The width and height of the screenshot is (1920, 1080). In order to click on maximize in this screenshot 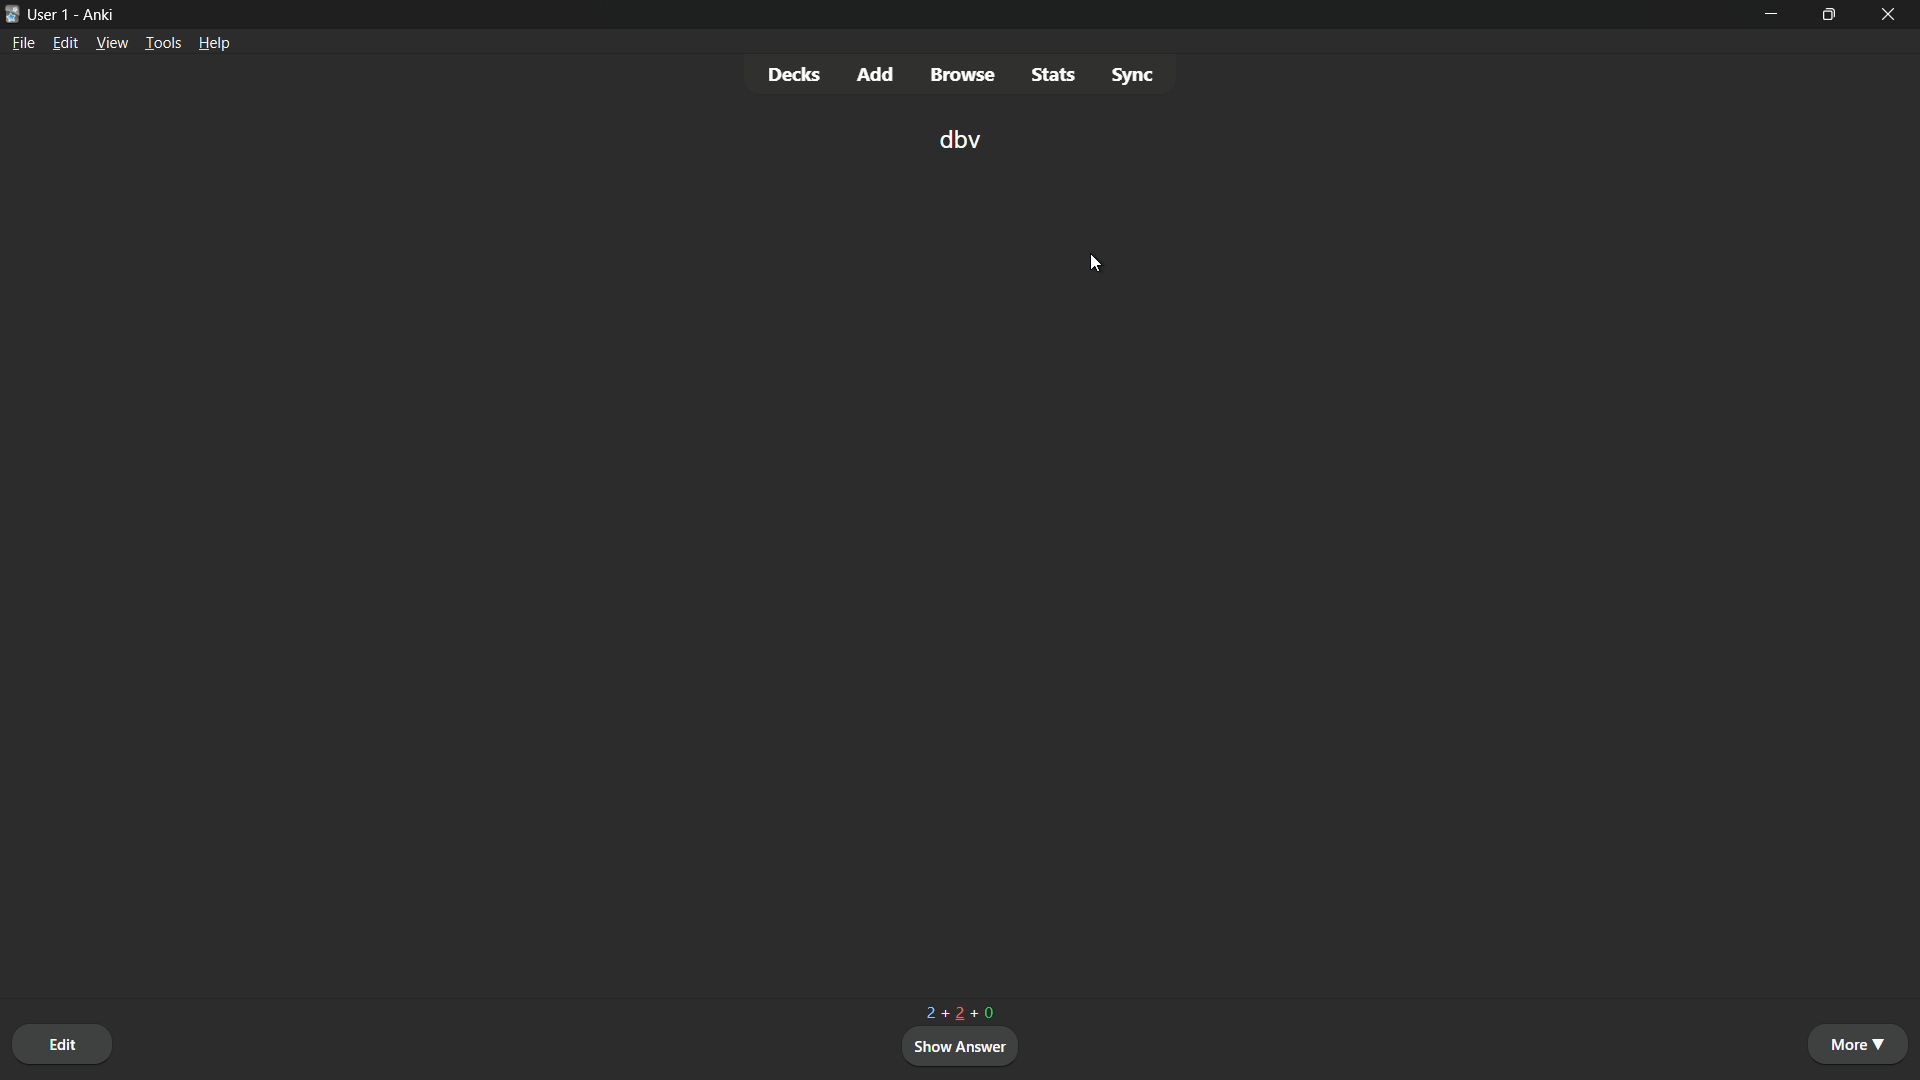, I will do `click(1827, 15)`.